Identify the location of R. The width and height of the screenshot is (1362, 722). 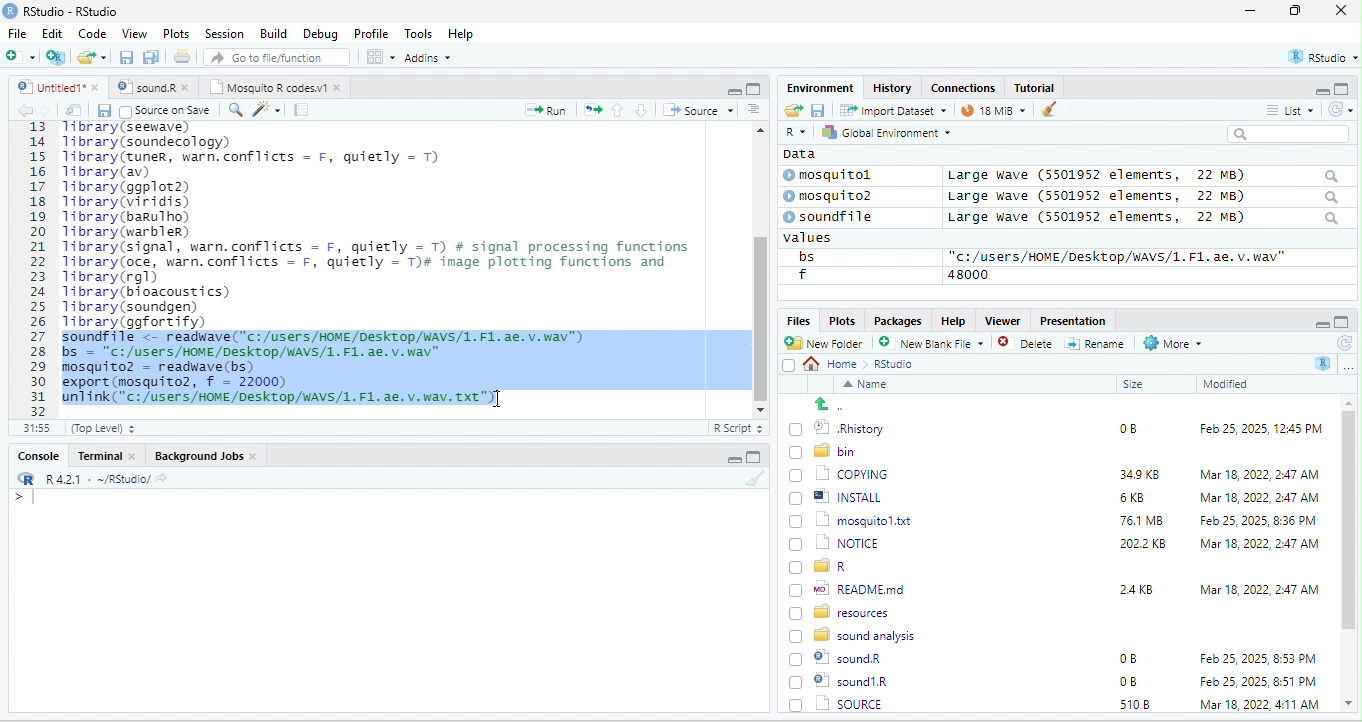
(794, 133).